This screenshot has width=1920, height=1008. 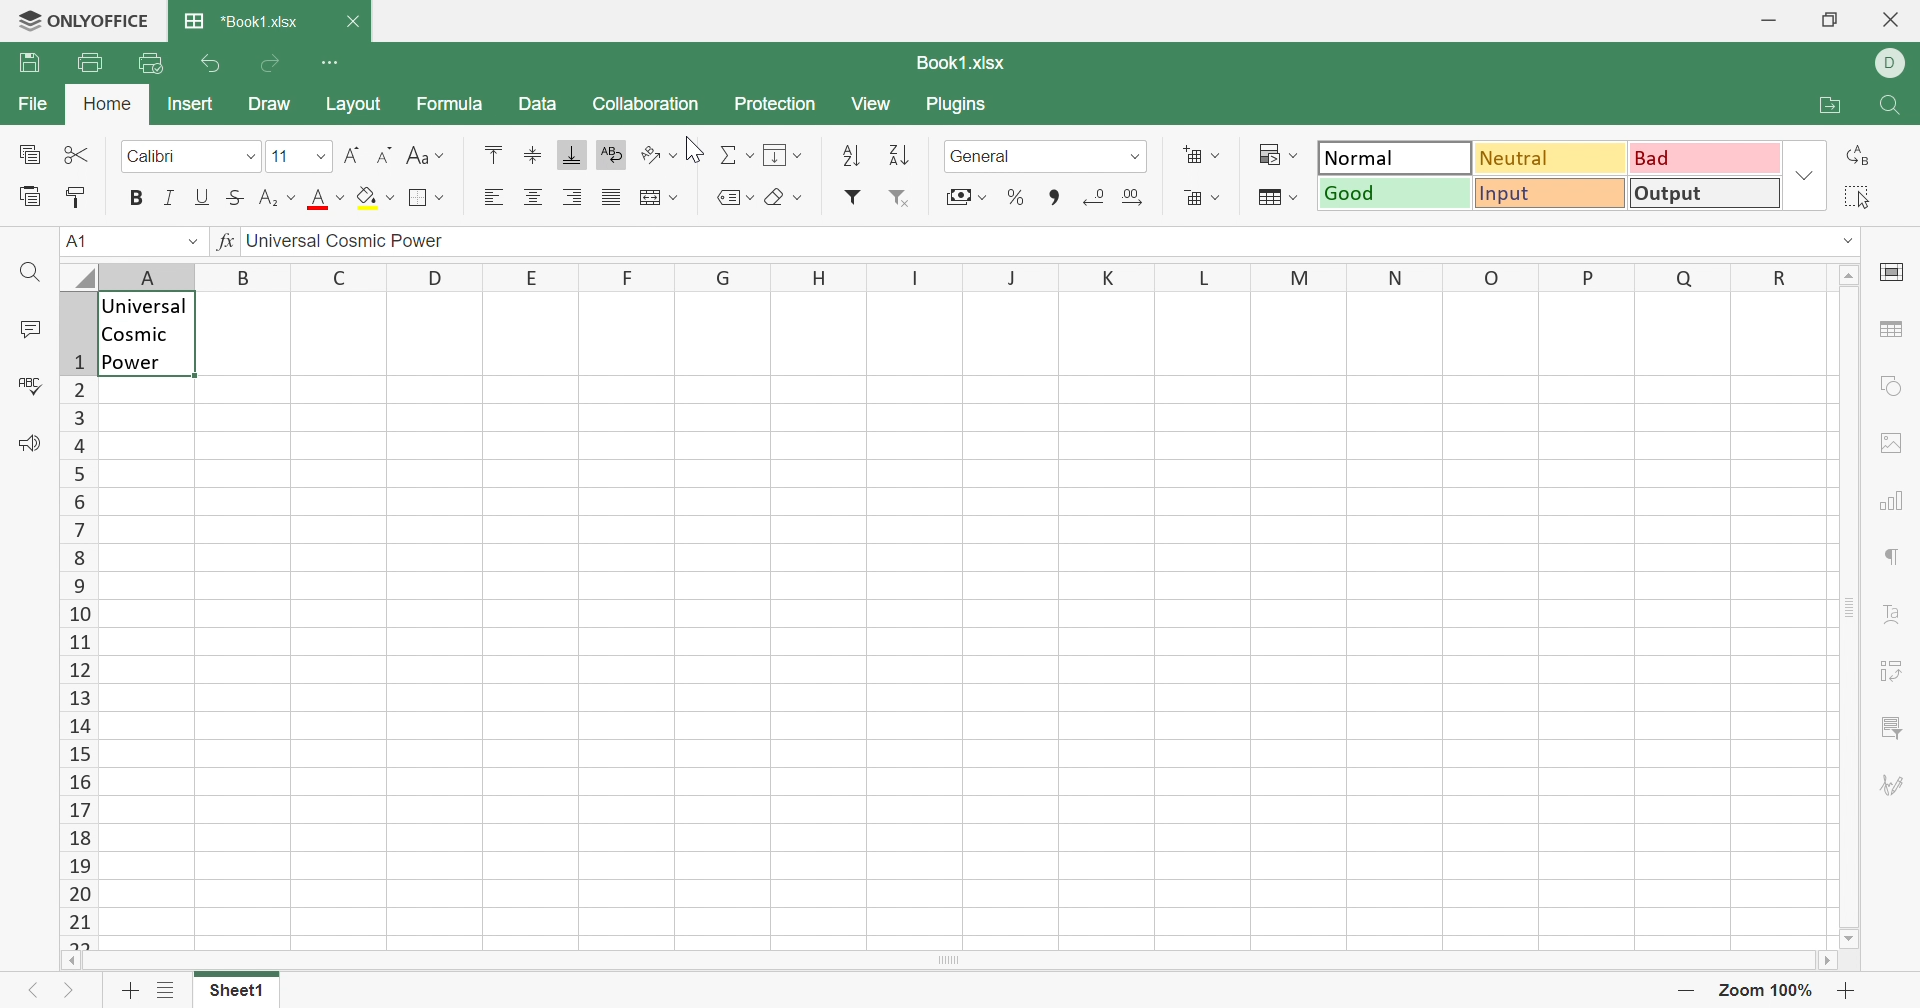 What do you see at coordinates (1851, 247) in the screenshot?
I see `Drop Down` at bounding box center [1851, 247].